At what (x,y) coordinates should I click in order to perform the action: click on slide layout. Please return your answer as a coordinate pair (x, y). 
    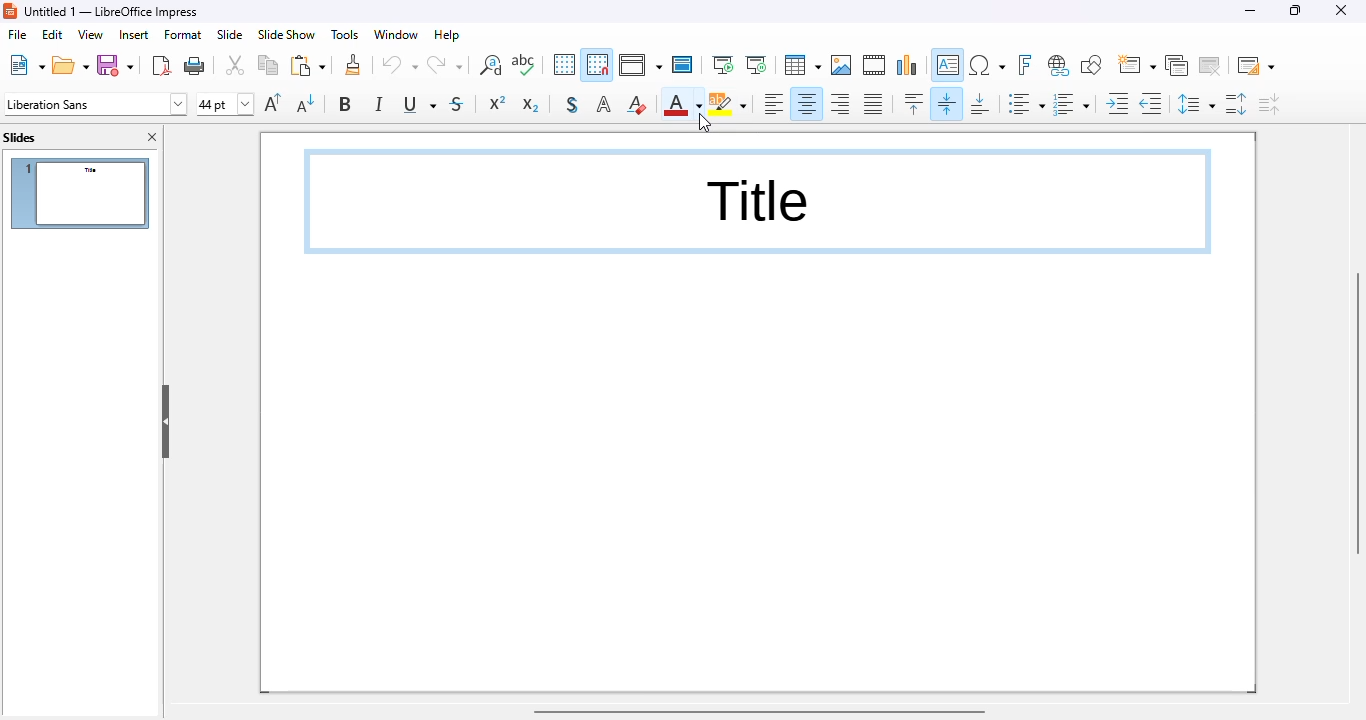
    Looking at the image, I should click on (1256, 65).